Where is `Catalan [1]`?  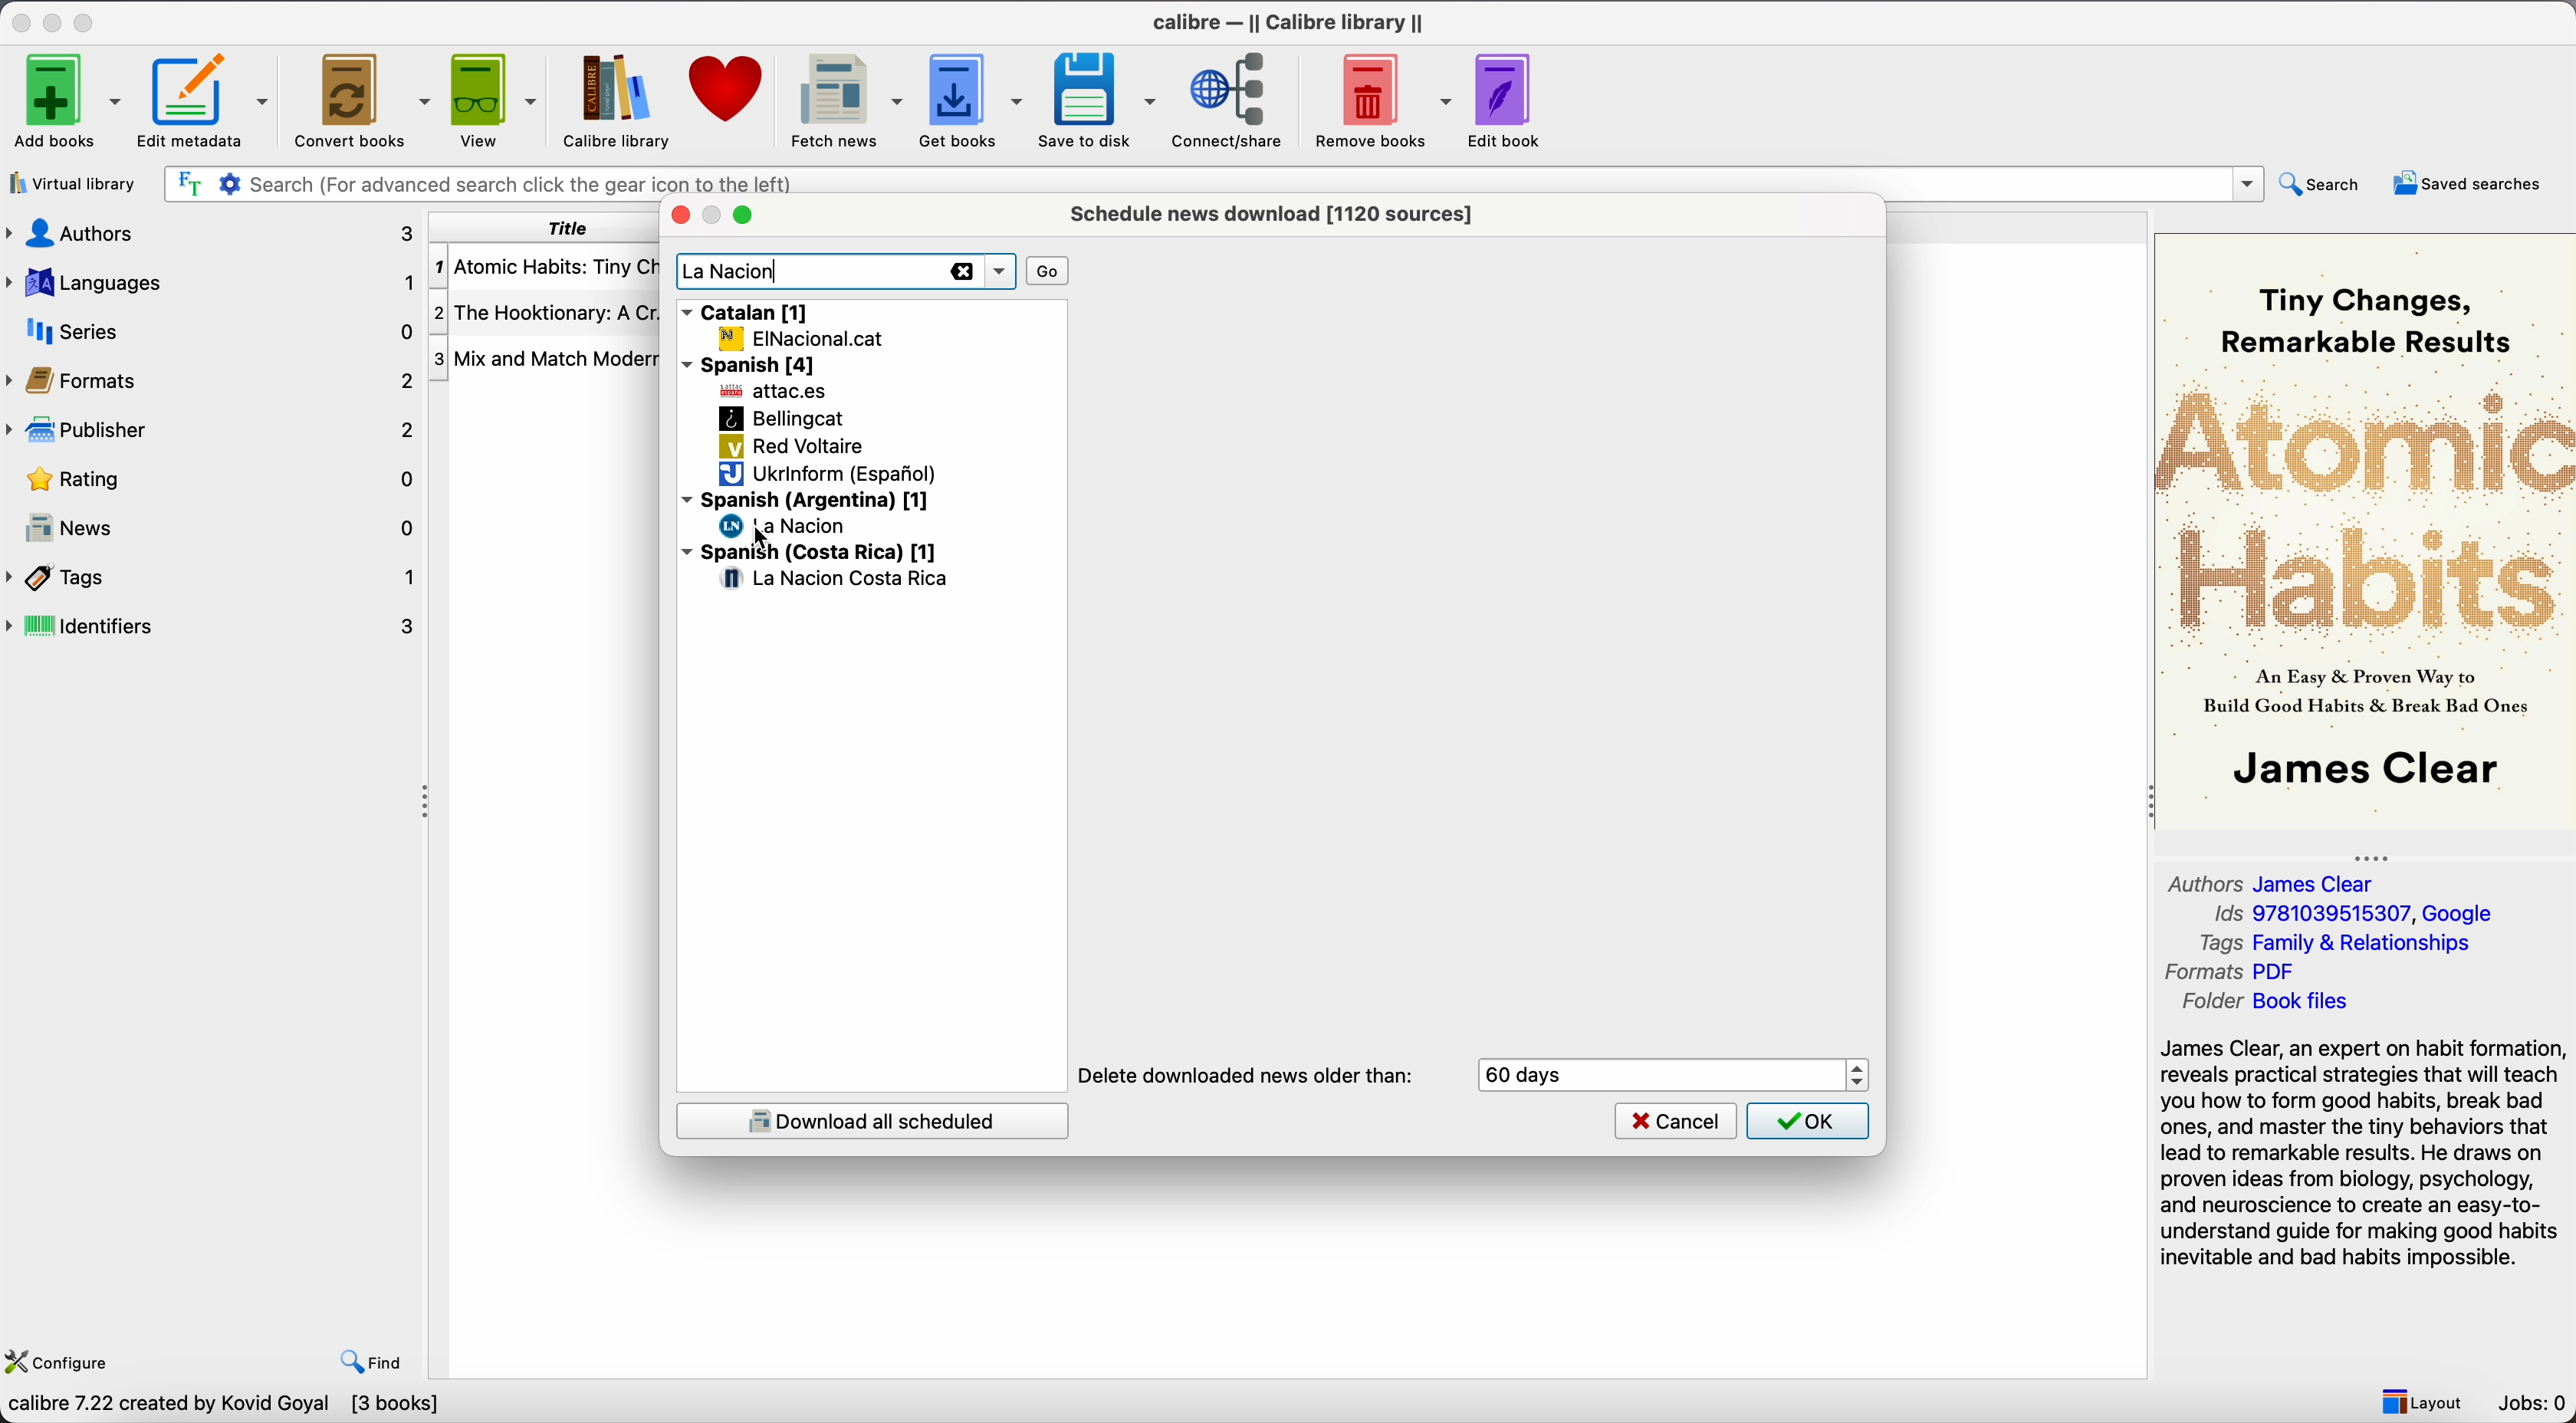 Catalan [1] is located at coordinates (748, 309).